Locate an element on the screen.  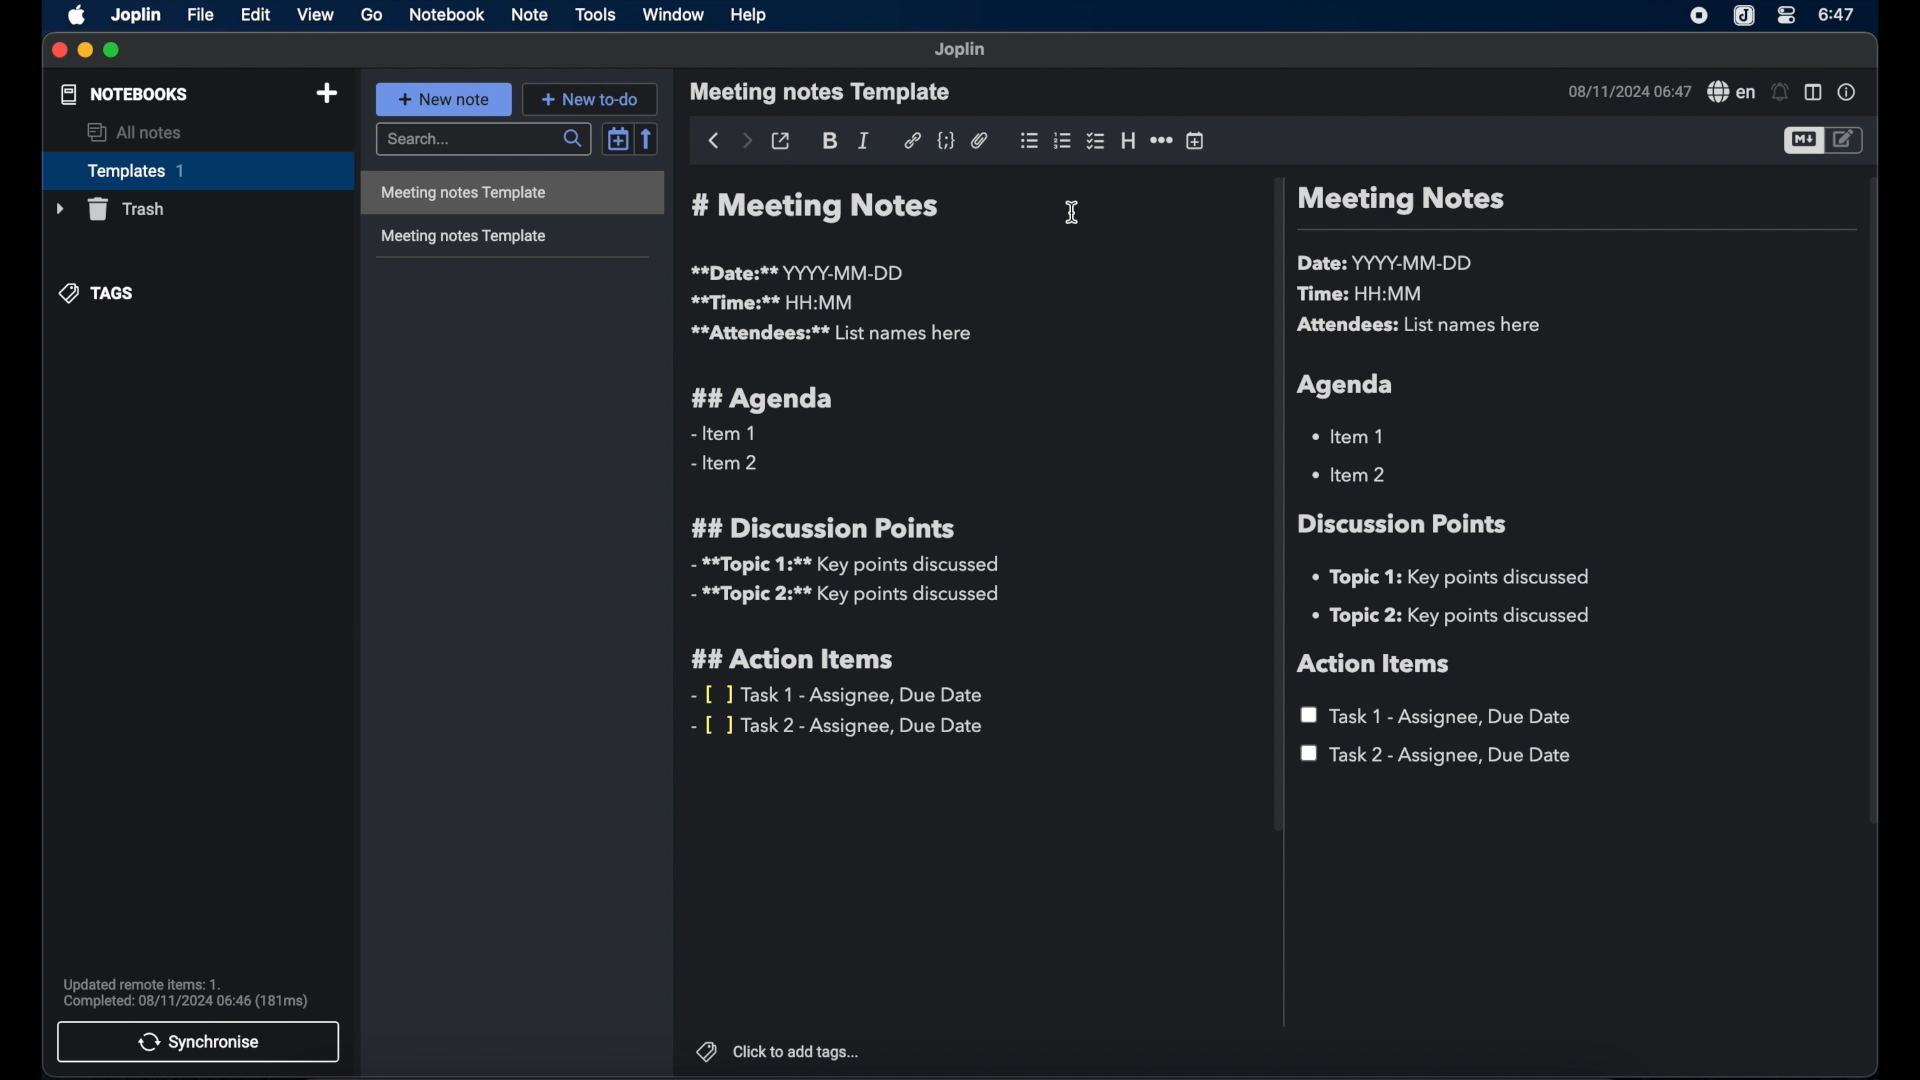
date: YYYY-MM-DD is located at coordinates (1388, 263).